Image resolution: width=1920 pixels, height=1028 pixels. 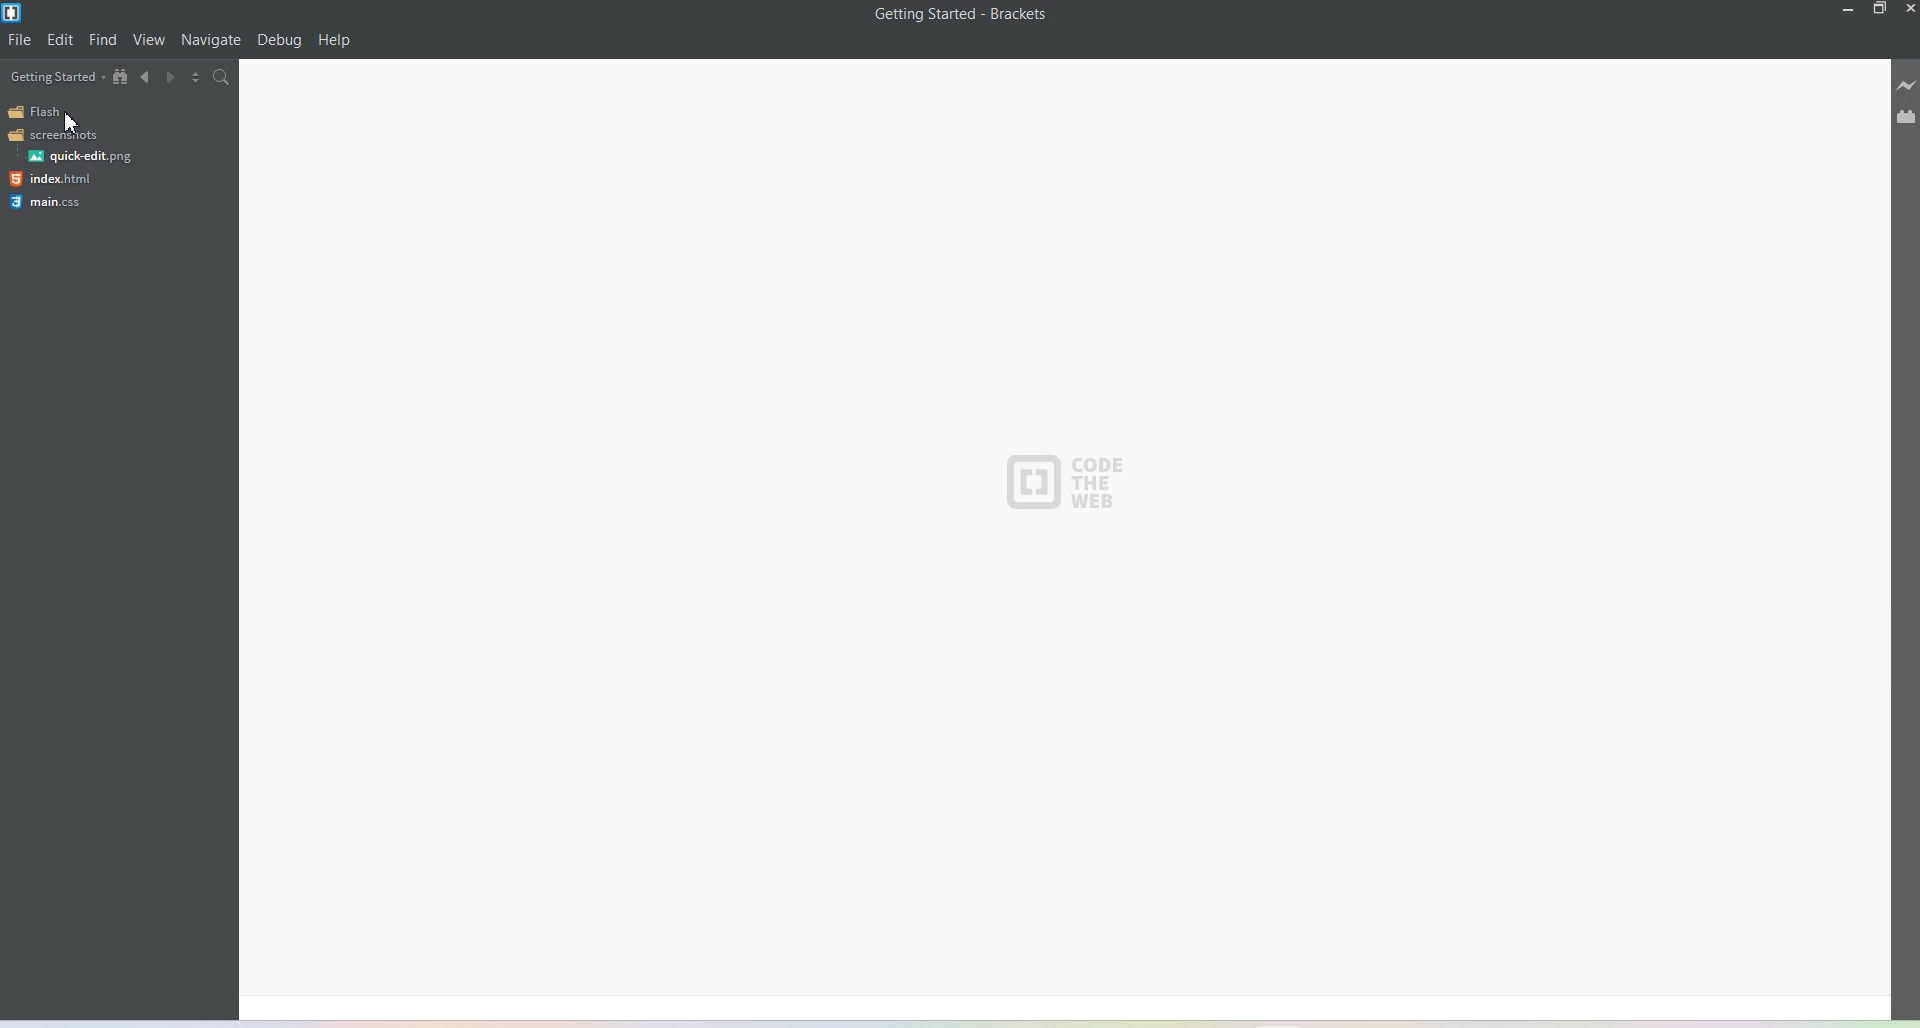 I want to click on Logo, so click(x=51, y=179).